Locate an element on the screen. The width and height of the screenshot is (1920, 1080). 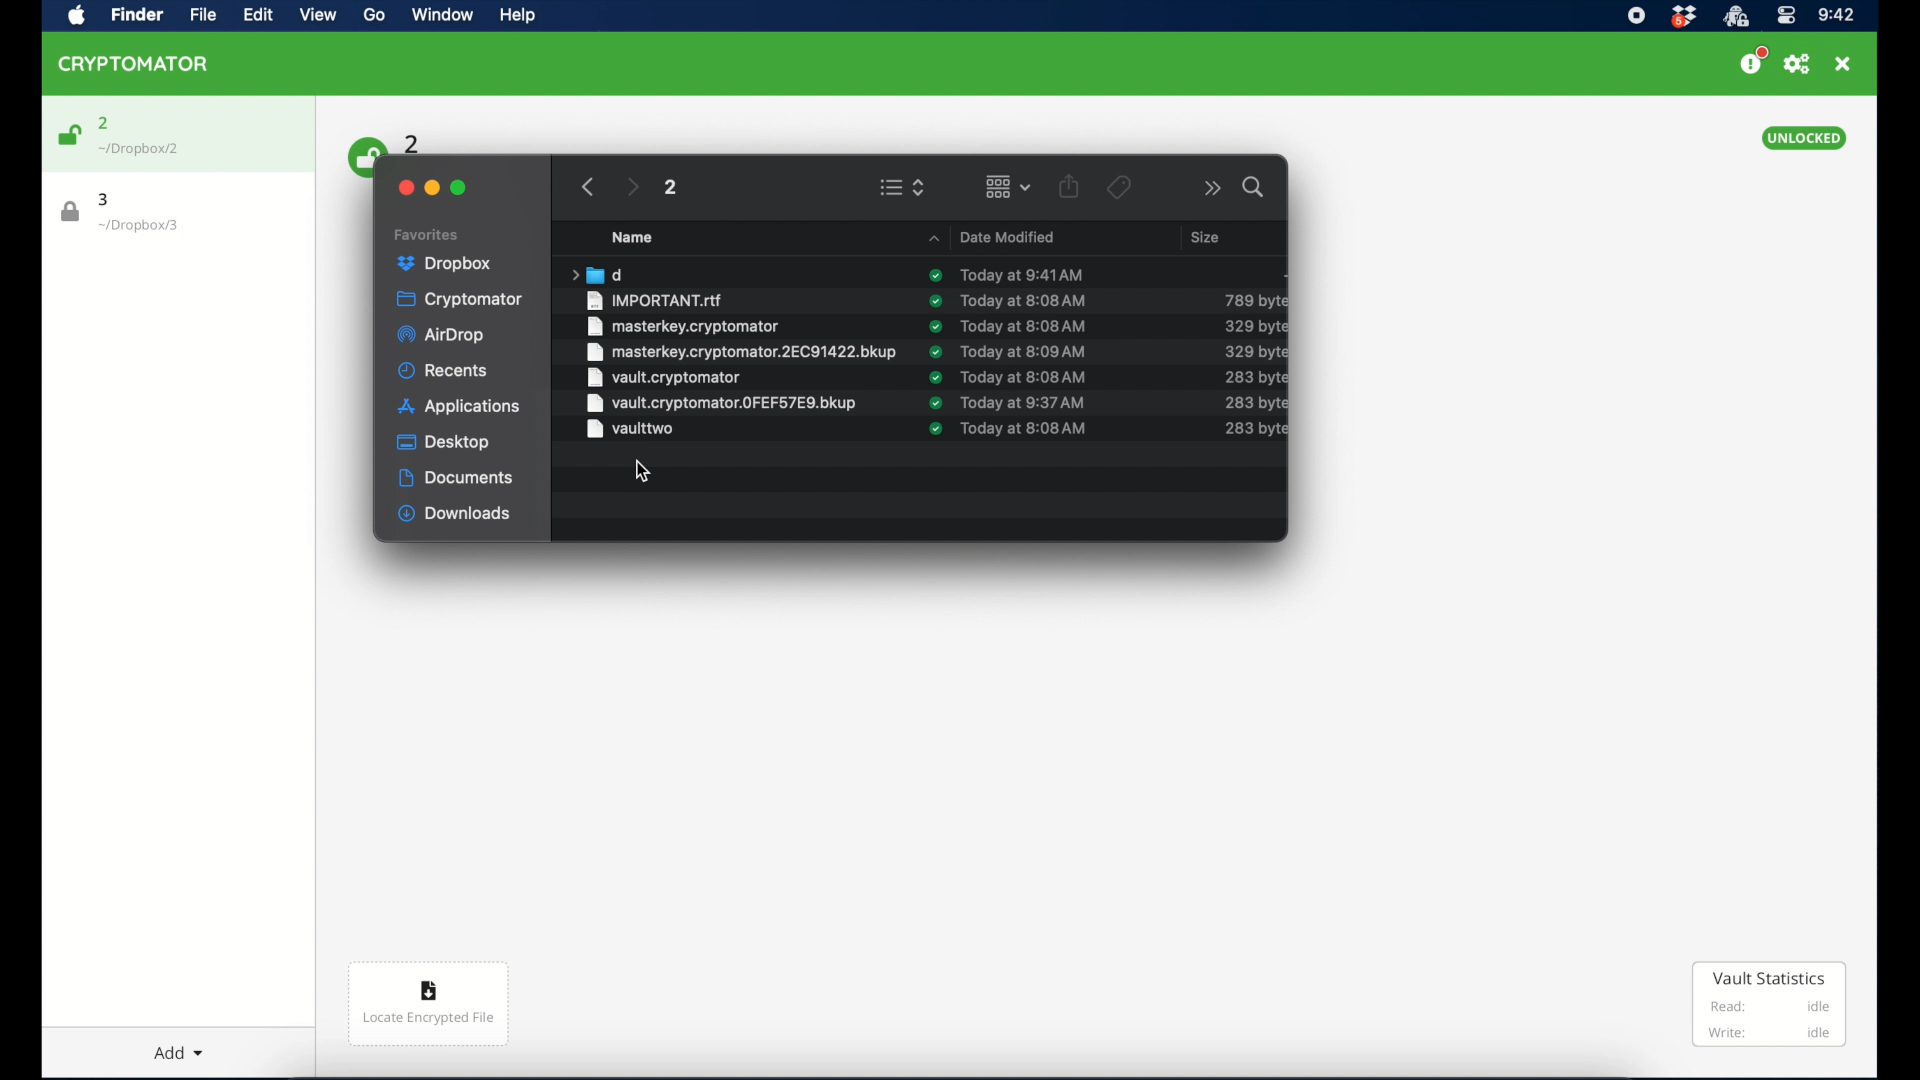
size is located at coordinates (1253, 378).